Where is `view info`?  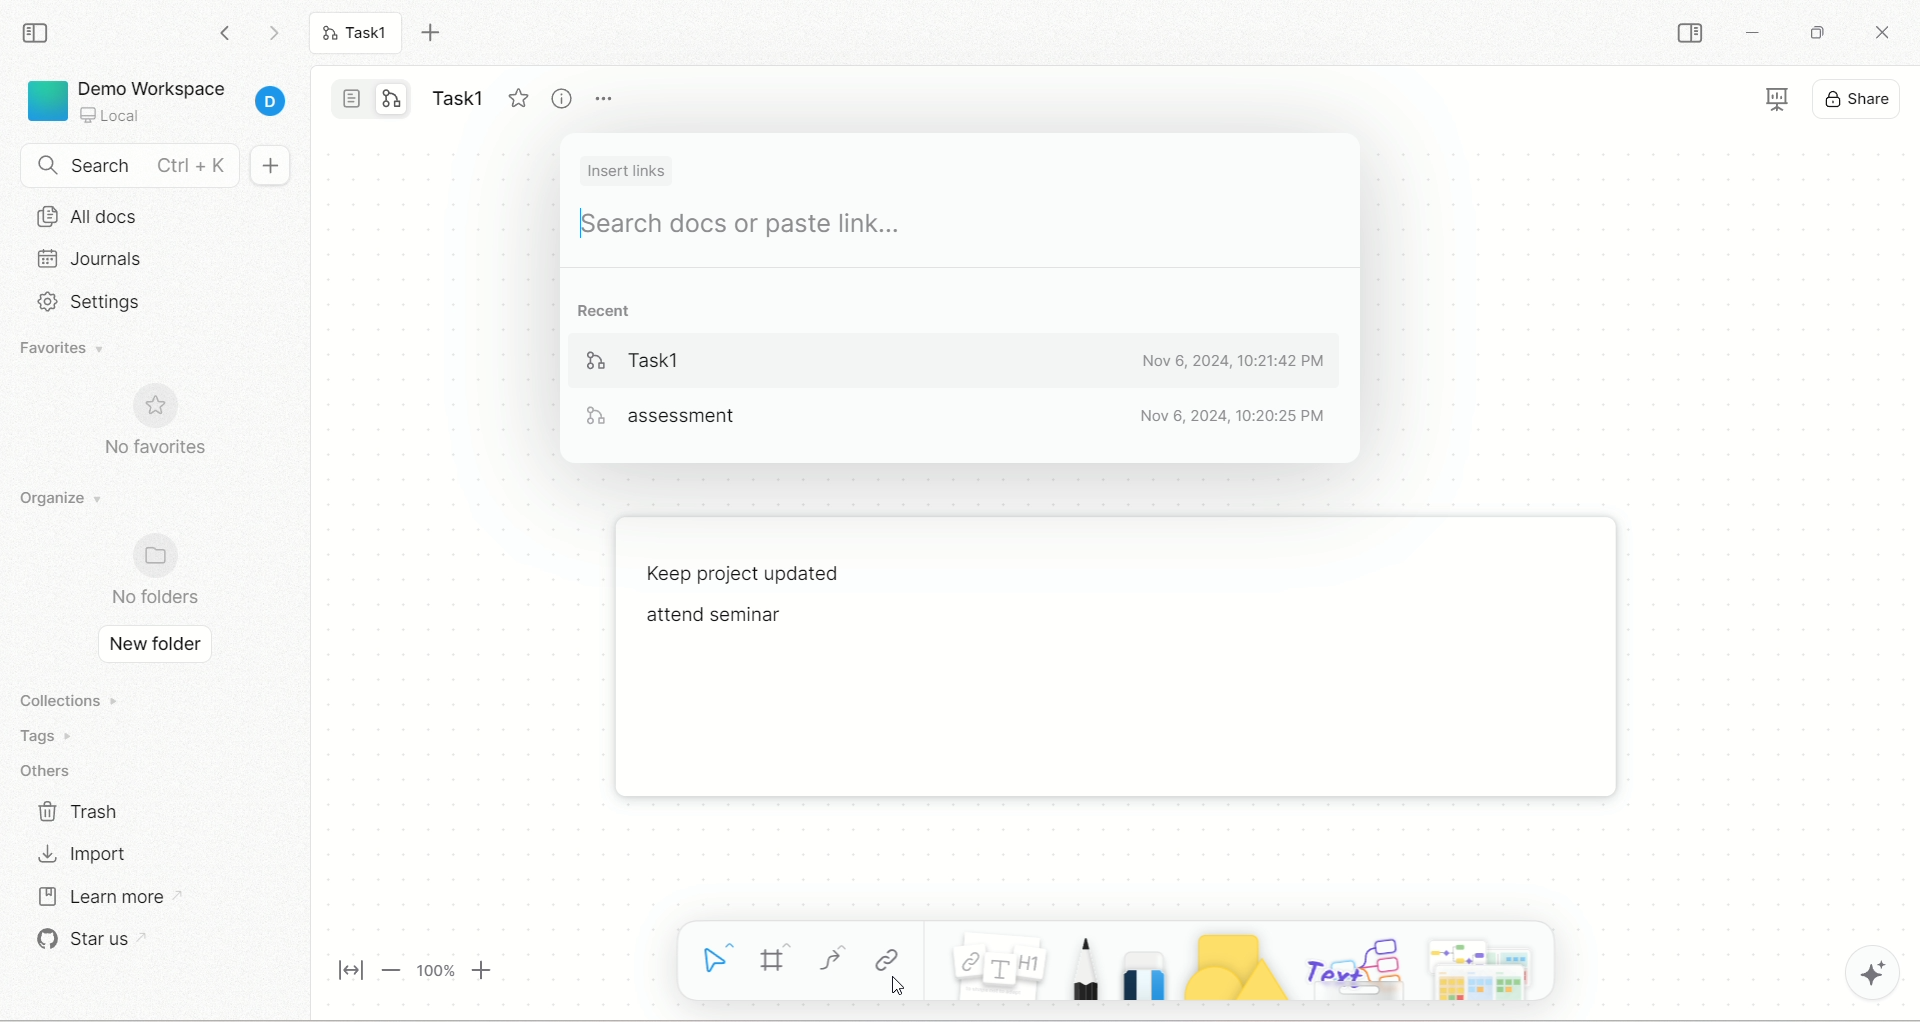
view info is located at coordinates (559, 97).